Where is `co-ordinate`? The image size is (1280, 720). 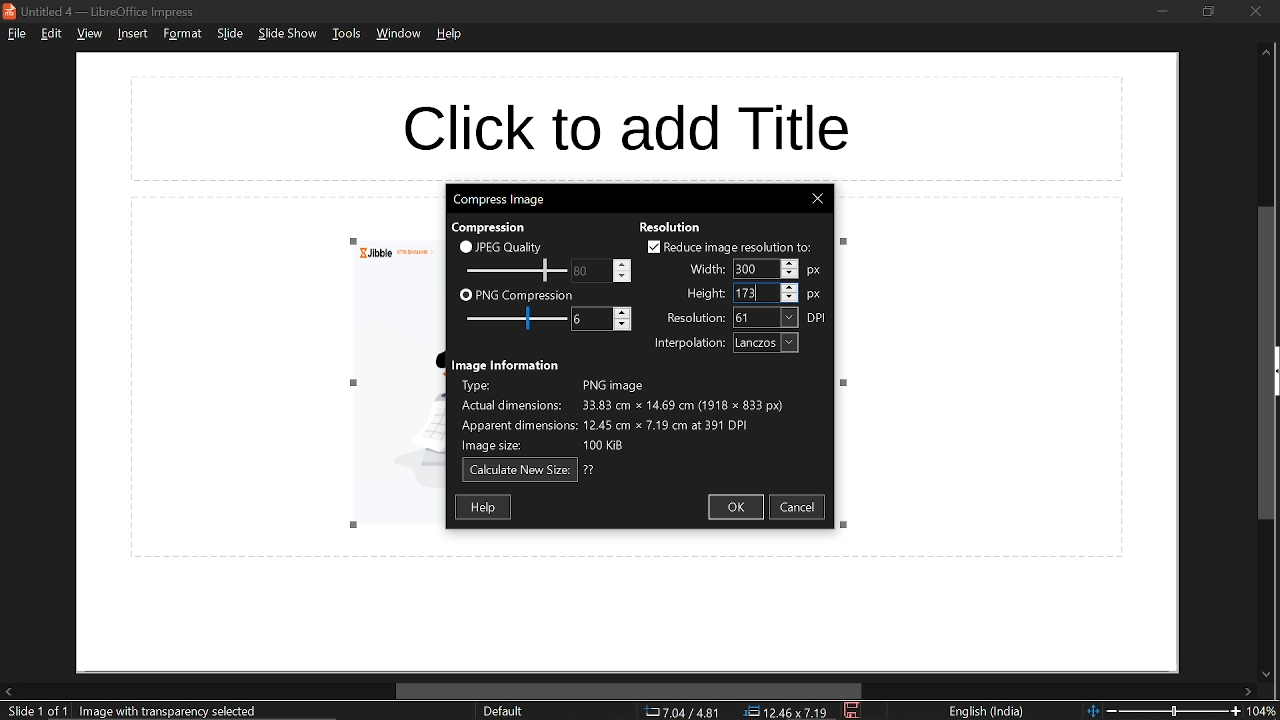 co-ordinate is located at coordinates (682, 712).